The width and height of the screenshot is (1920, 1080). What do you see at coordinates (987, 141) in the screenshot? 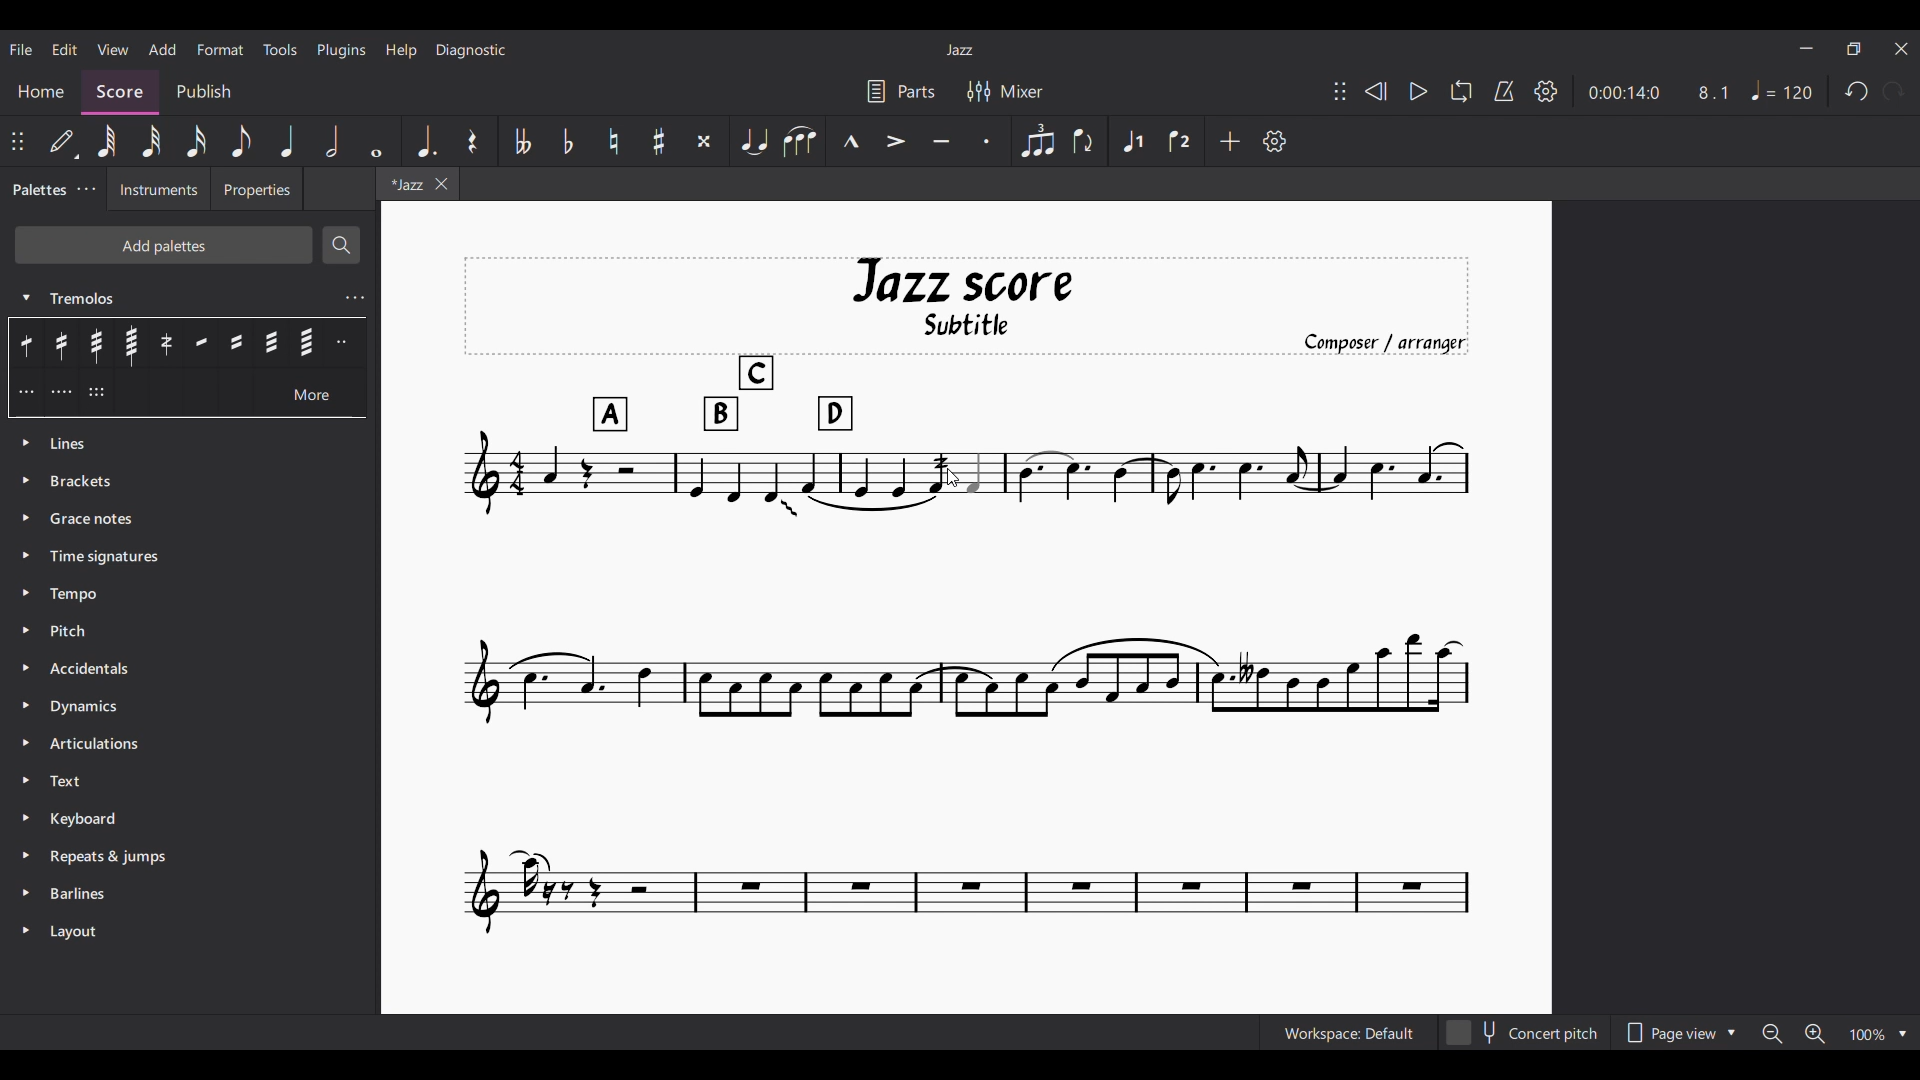
I see `Staccato` at bounding box center [987, 141].